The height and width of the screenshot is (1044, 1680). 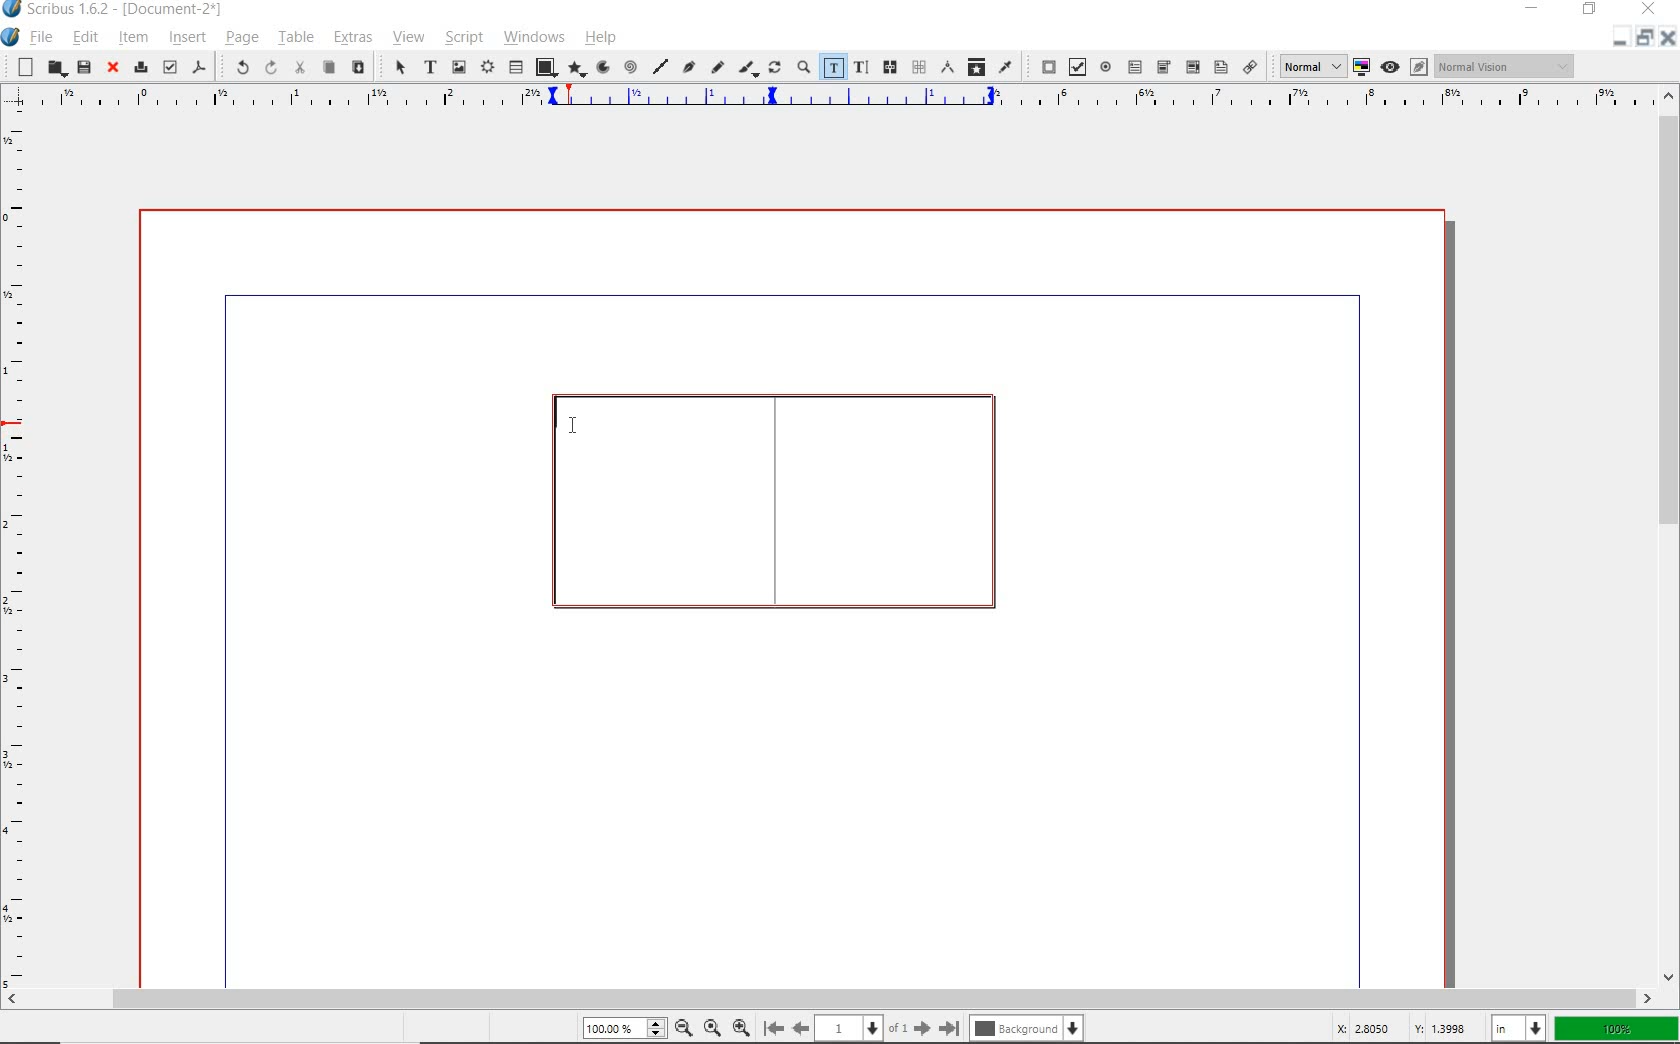 I want to click on select image preview quality, so click(x=1306, y=65).